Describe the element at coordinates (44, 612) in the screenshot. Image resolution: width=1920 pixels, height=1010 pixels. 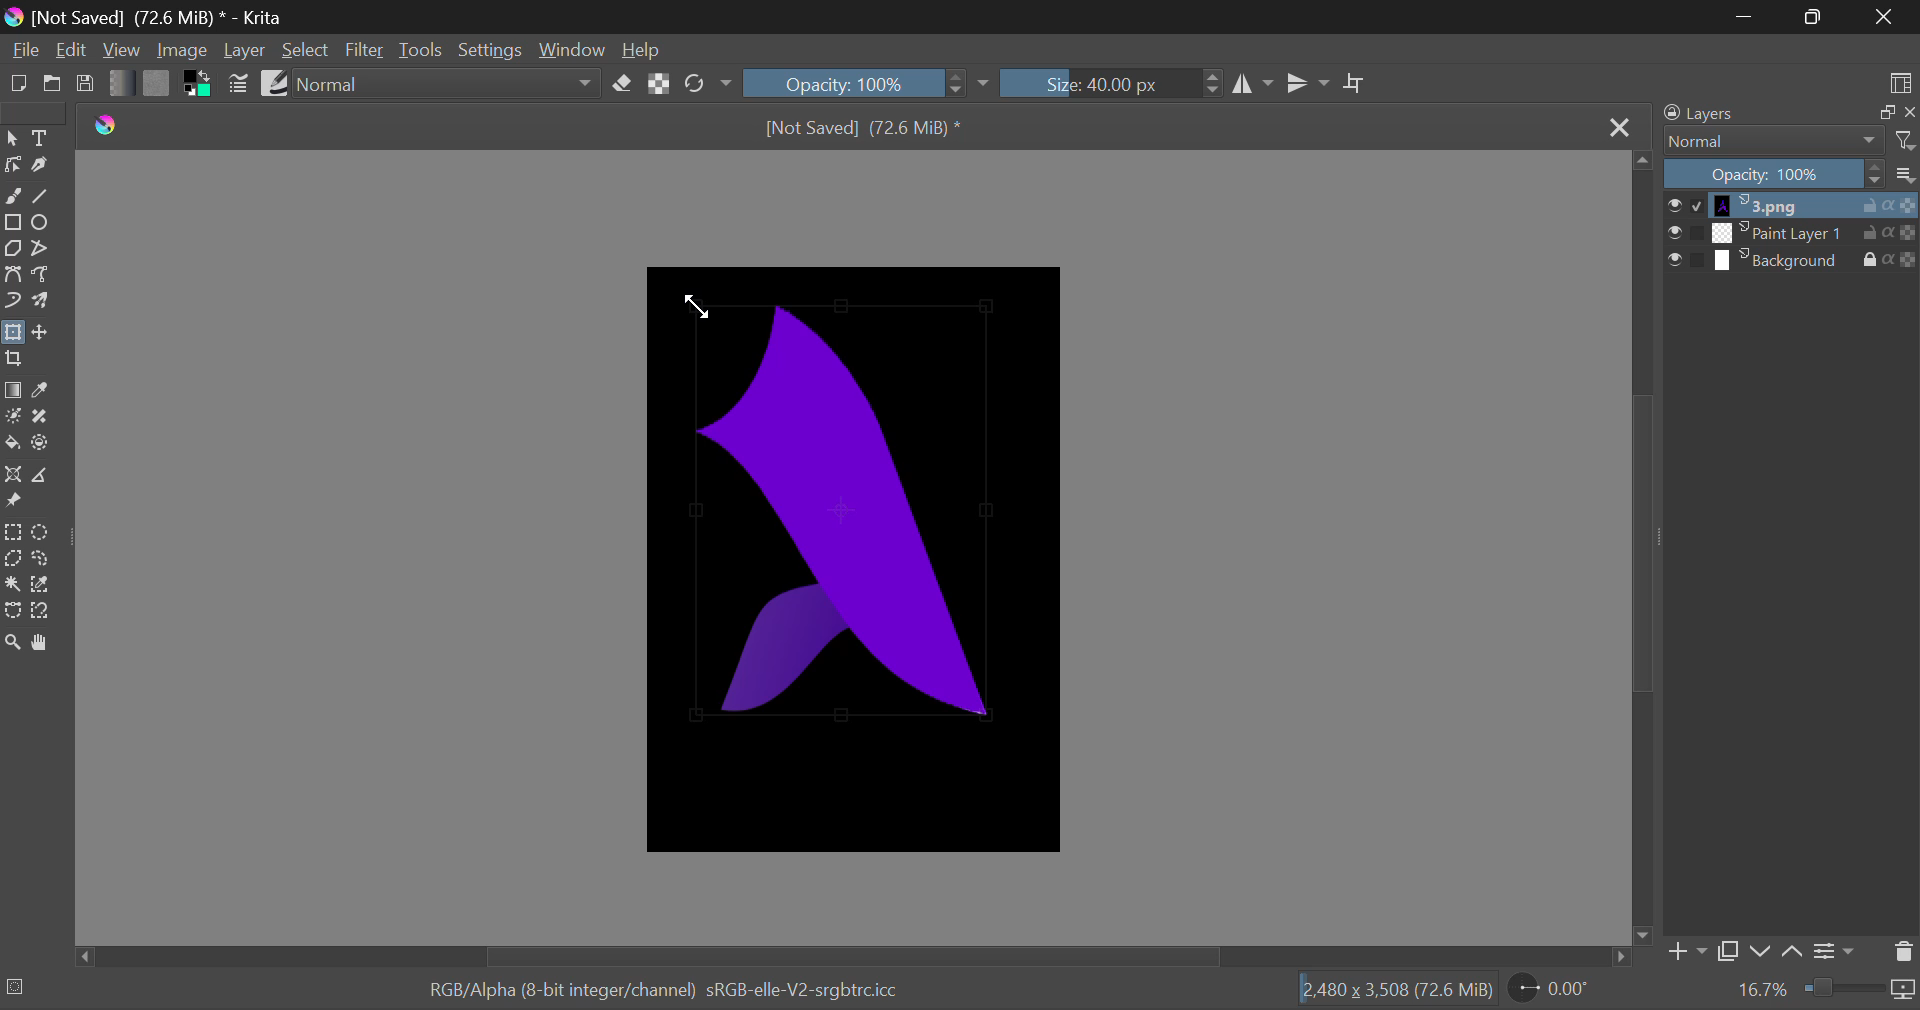
I see `Magnetic Curve Selection` at that location.